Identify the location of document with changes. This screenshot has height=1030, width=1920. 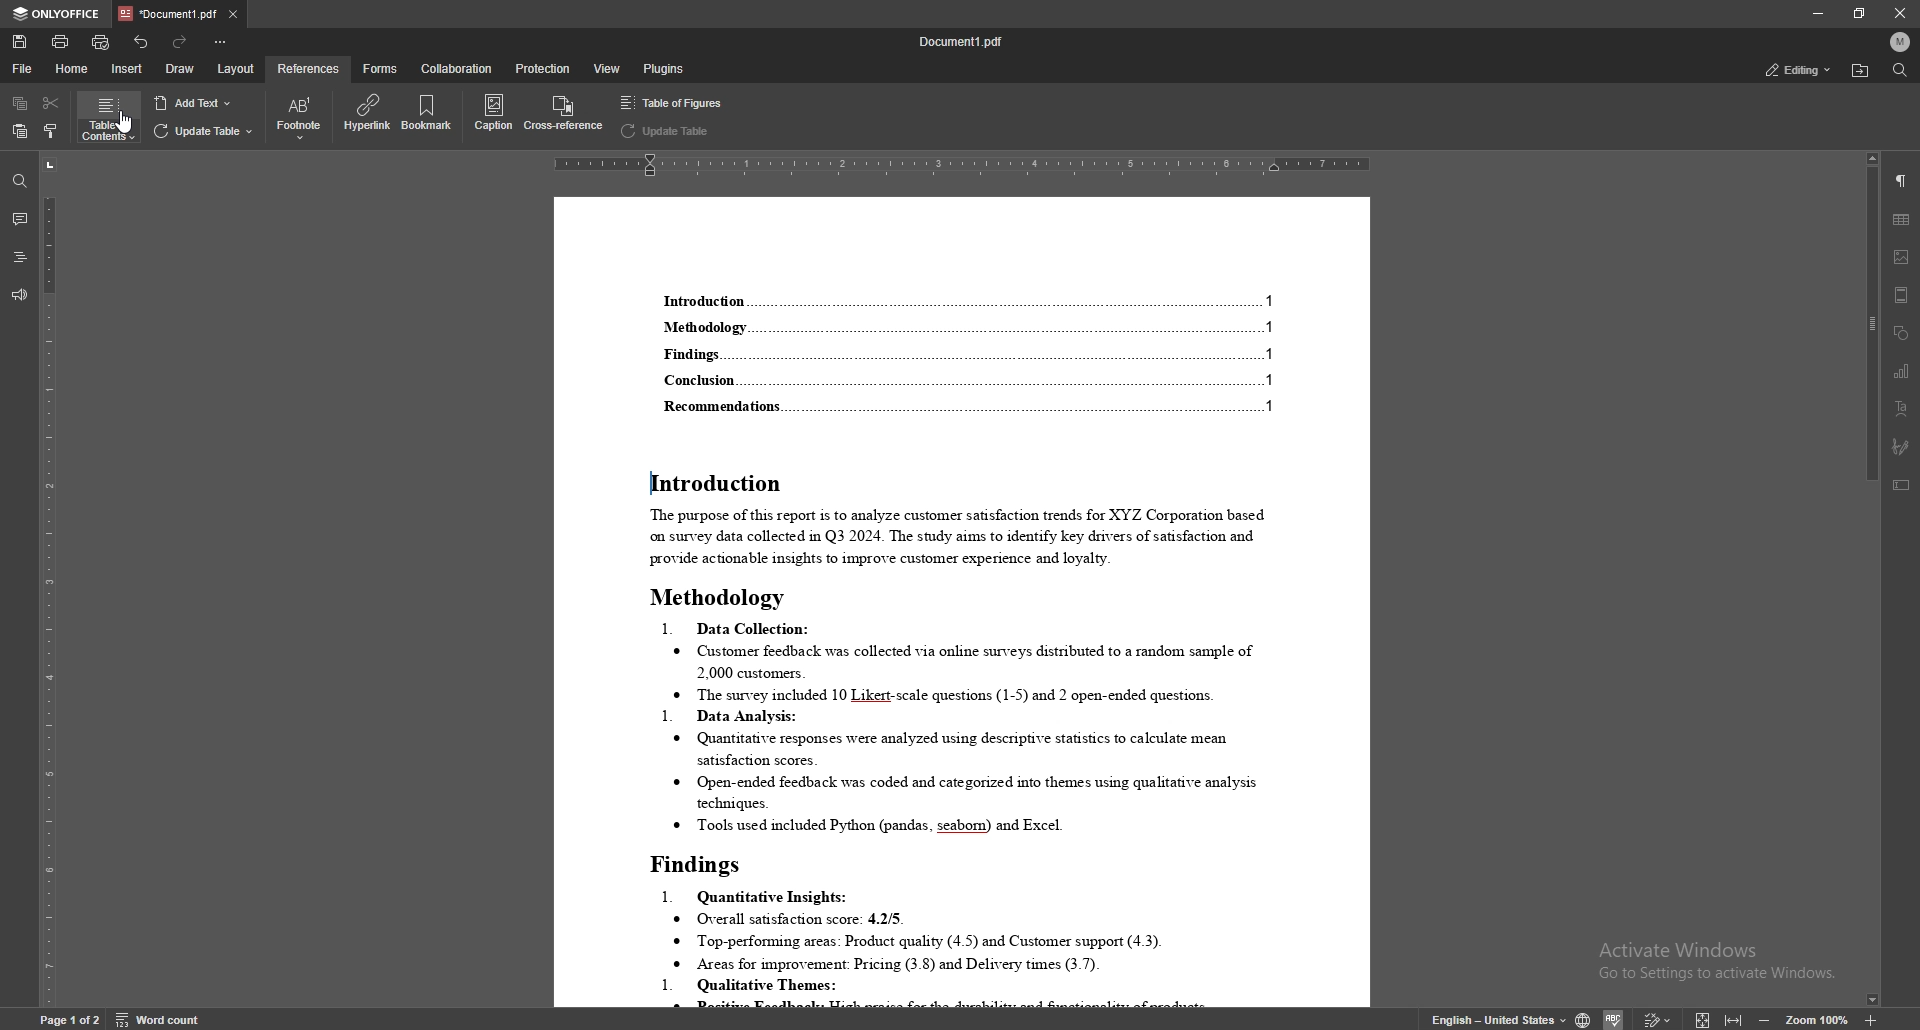
(960, 602).